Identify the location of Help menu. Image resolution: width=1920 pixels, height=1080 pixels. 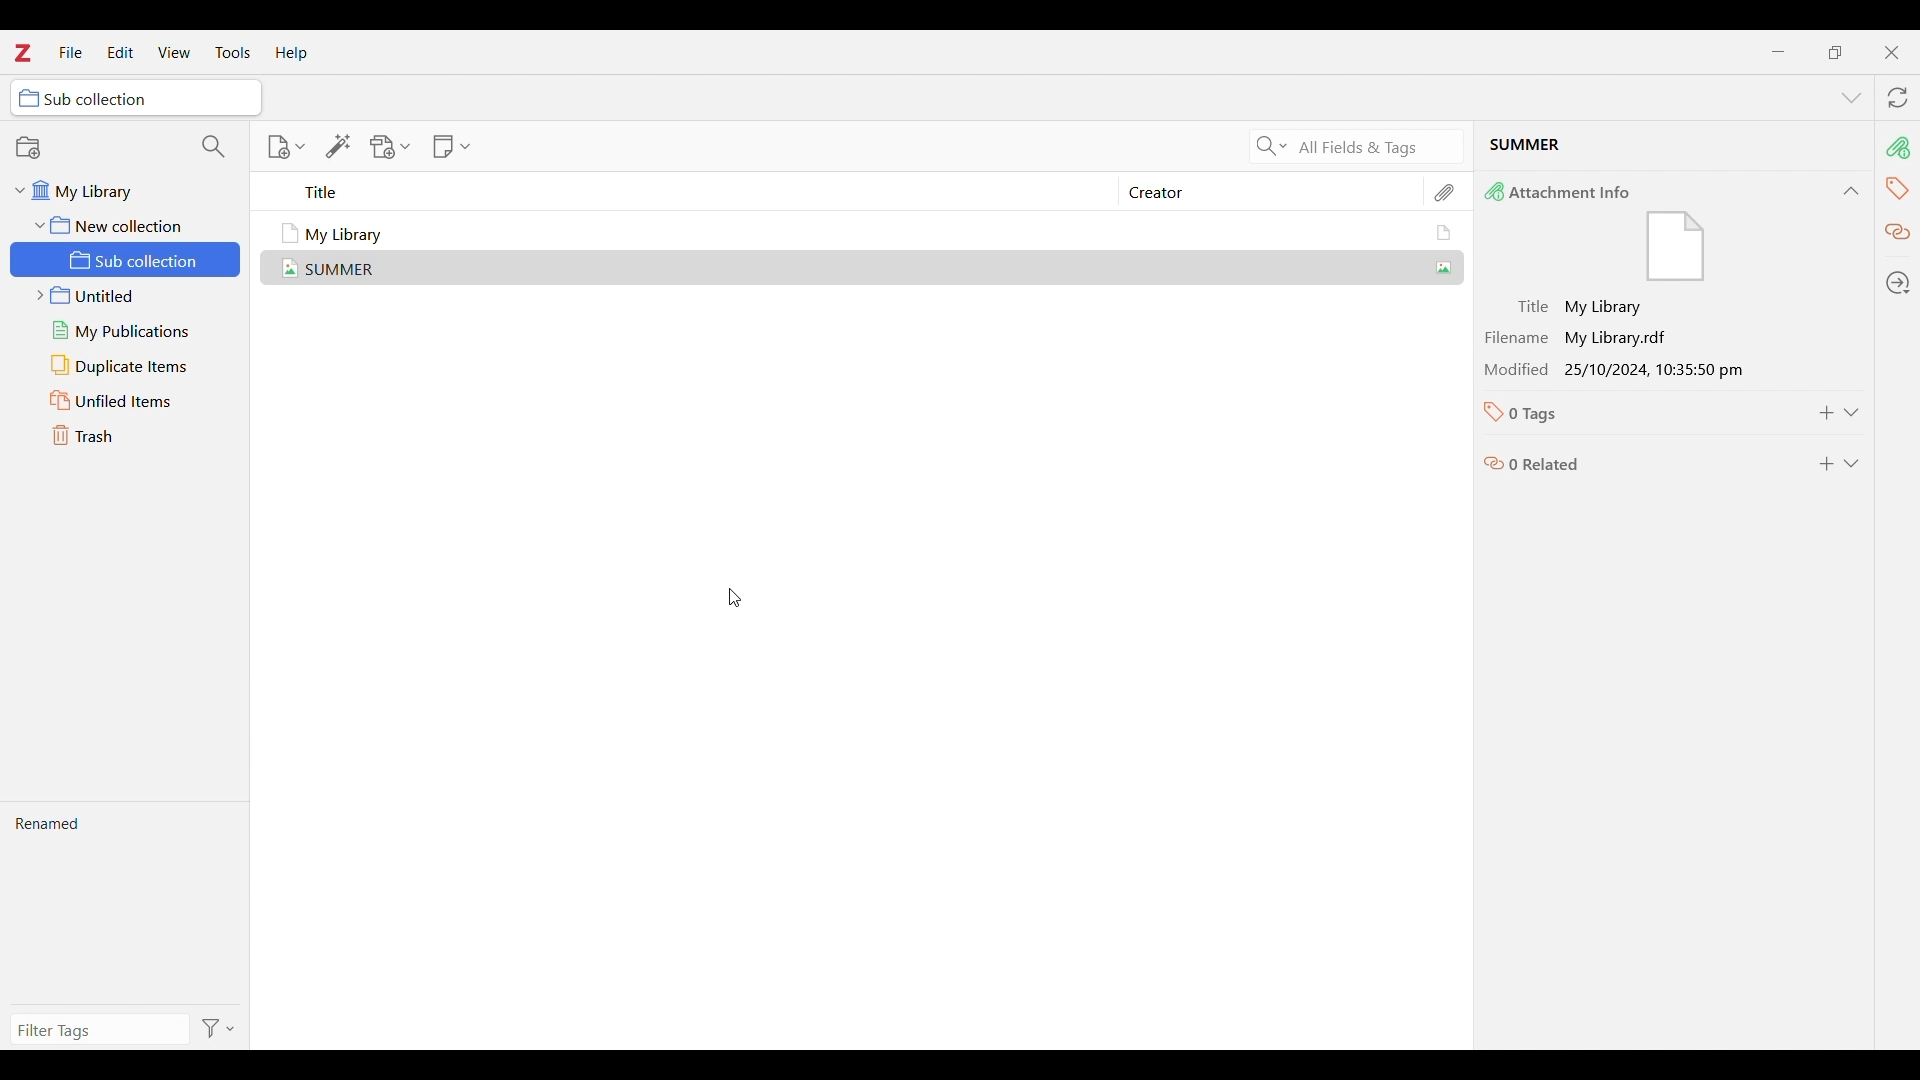
(292, 53).